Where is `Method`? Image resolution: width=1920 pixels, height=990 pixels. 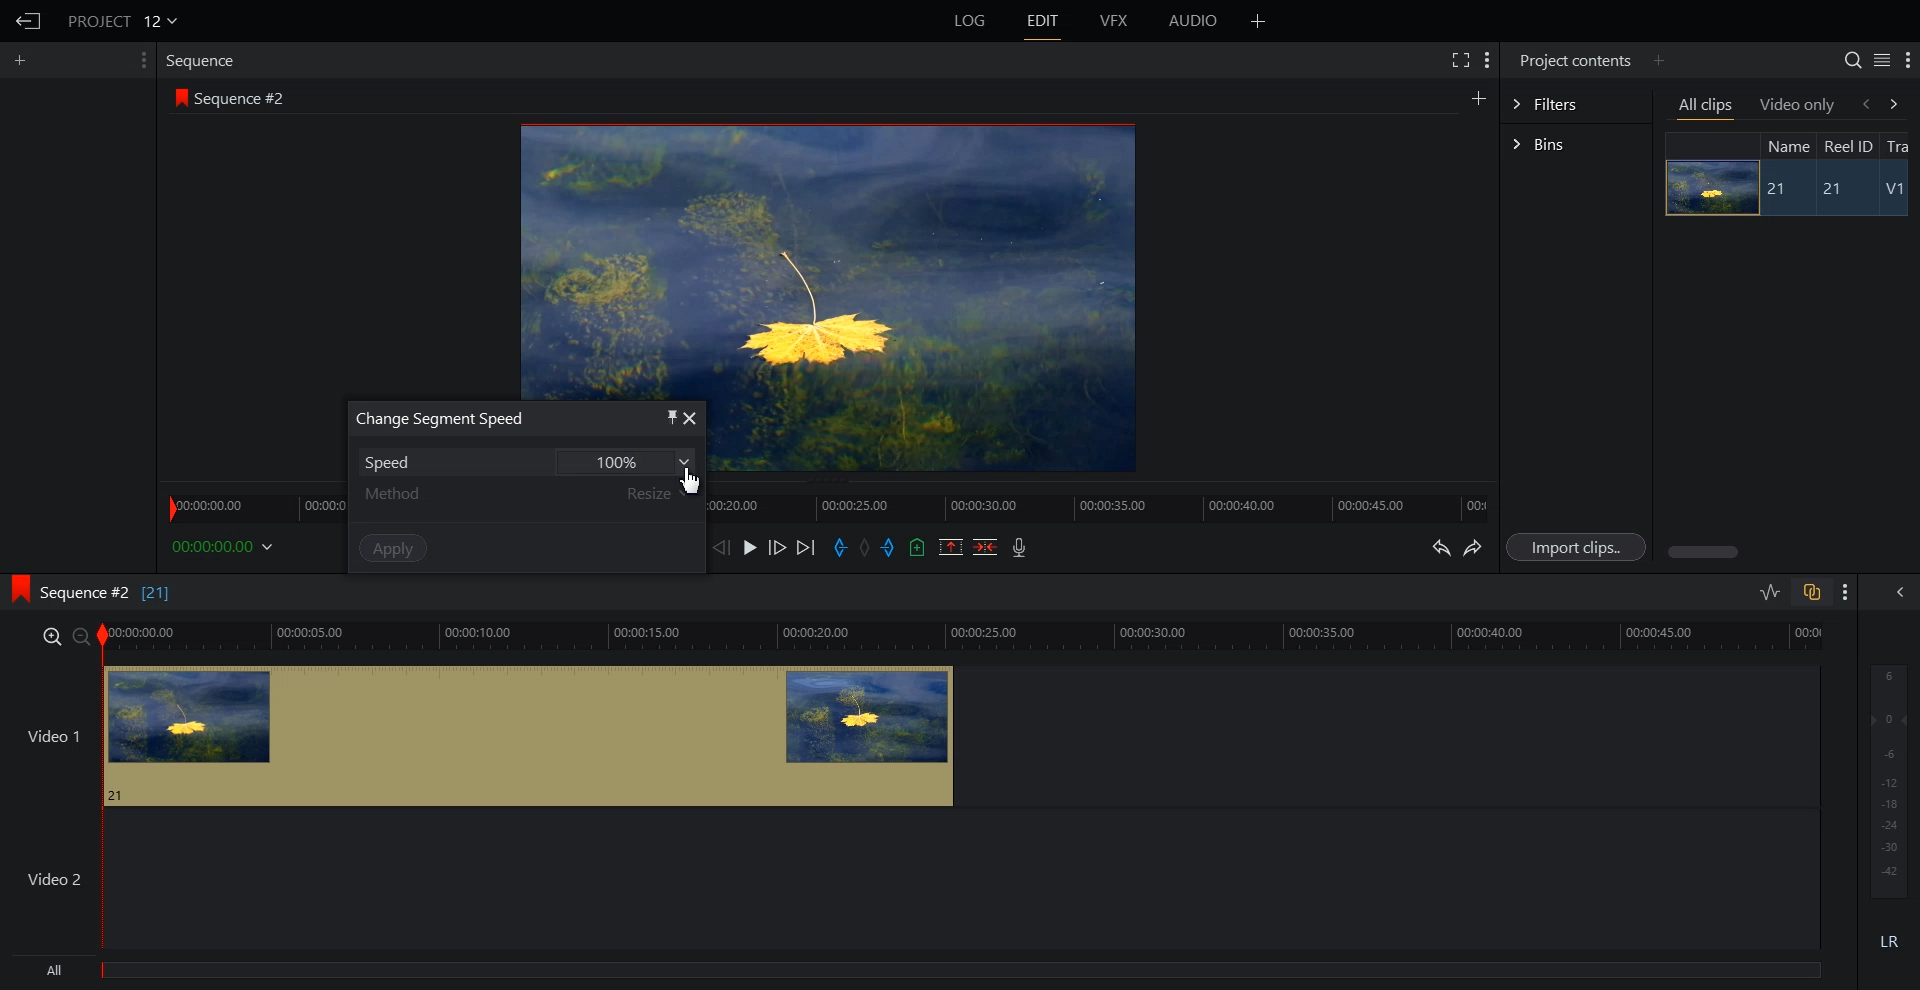
Method is located at coordinates (400, 495).